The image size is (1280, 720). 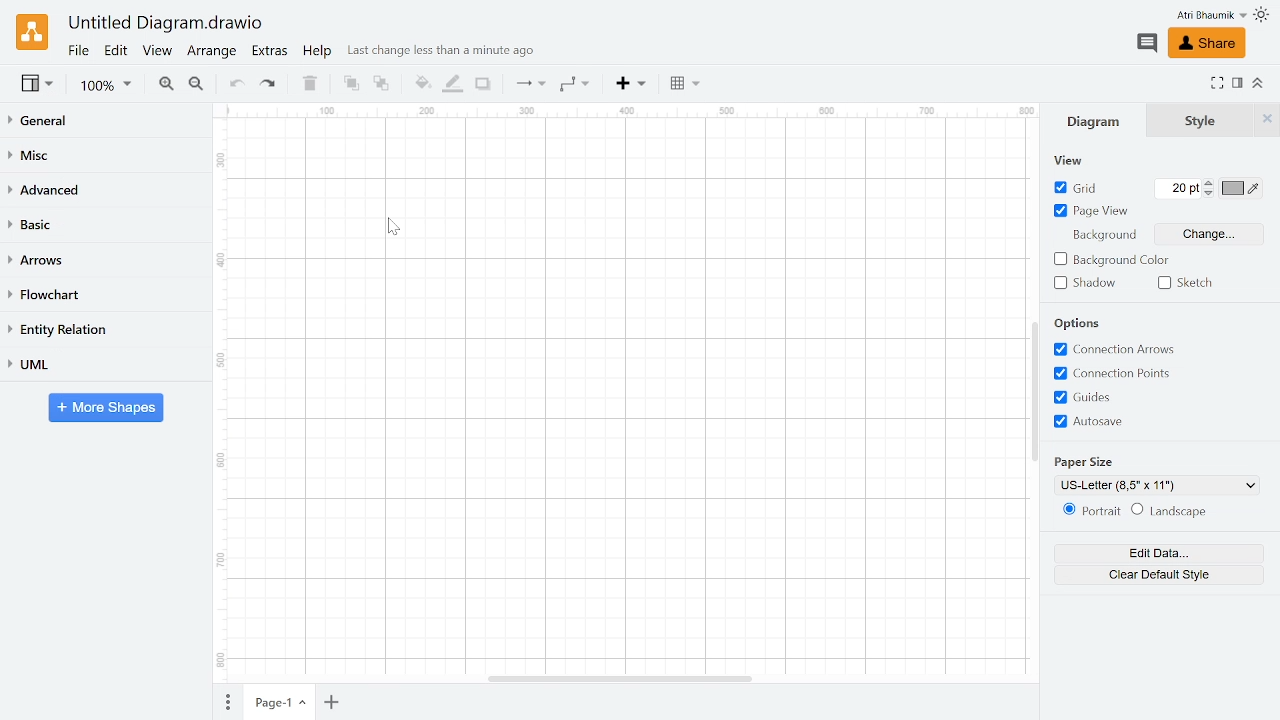 I want to click on Current window, so click(x=167, y=24).